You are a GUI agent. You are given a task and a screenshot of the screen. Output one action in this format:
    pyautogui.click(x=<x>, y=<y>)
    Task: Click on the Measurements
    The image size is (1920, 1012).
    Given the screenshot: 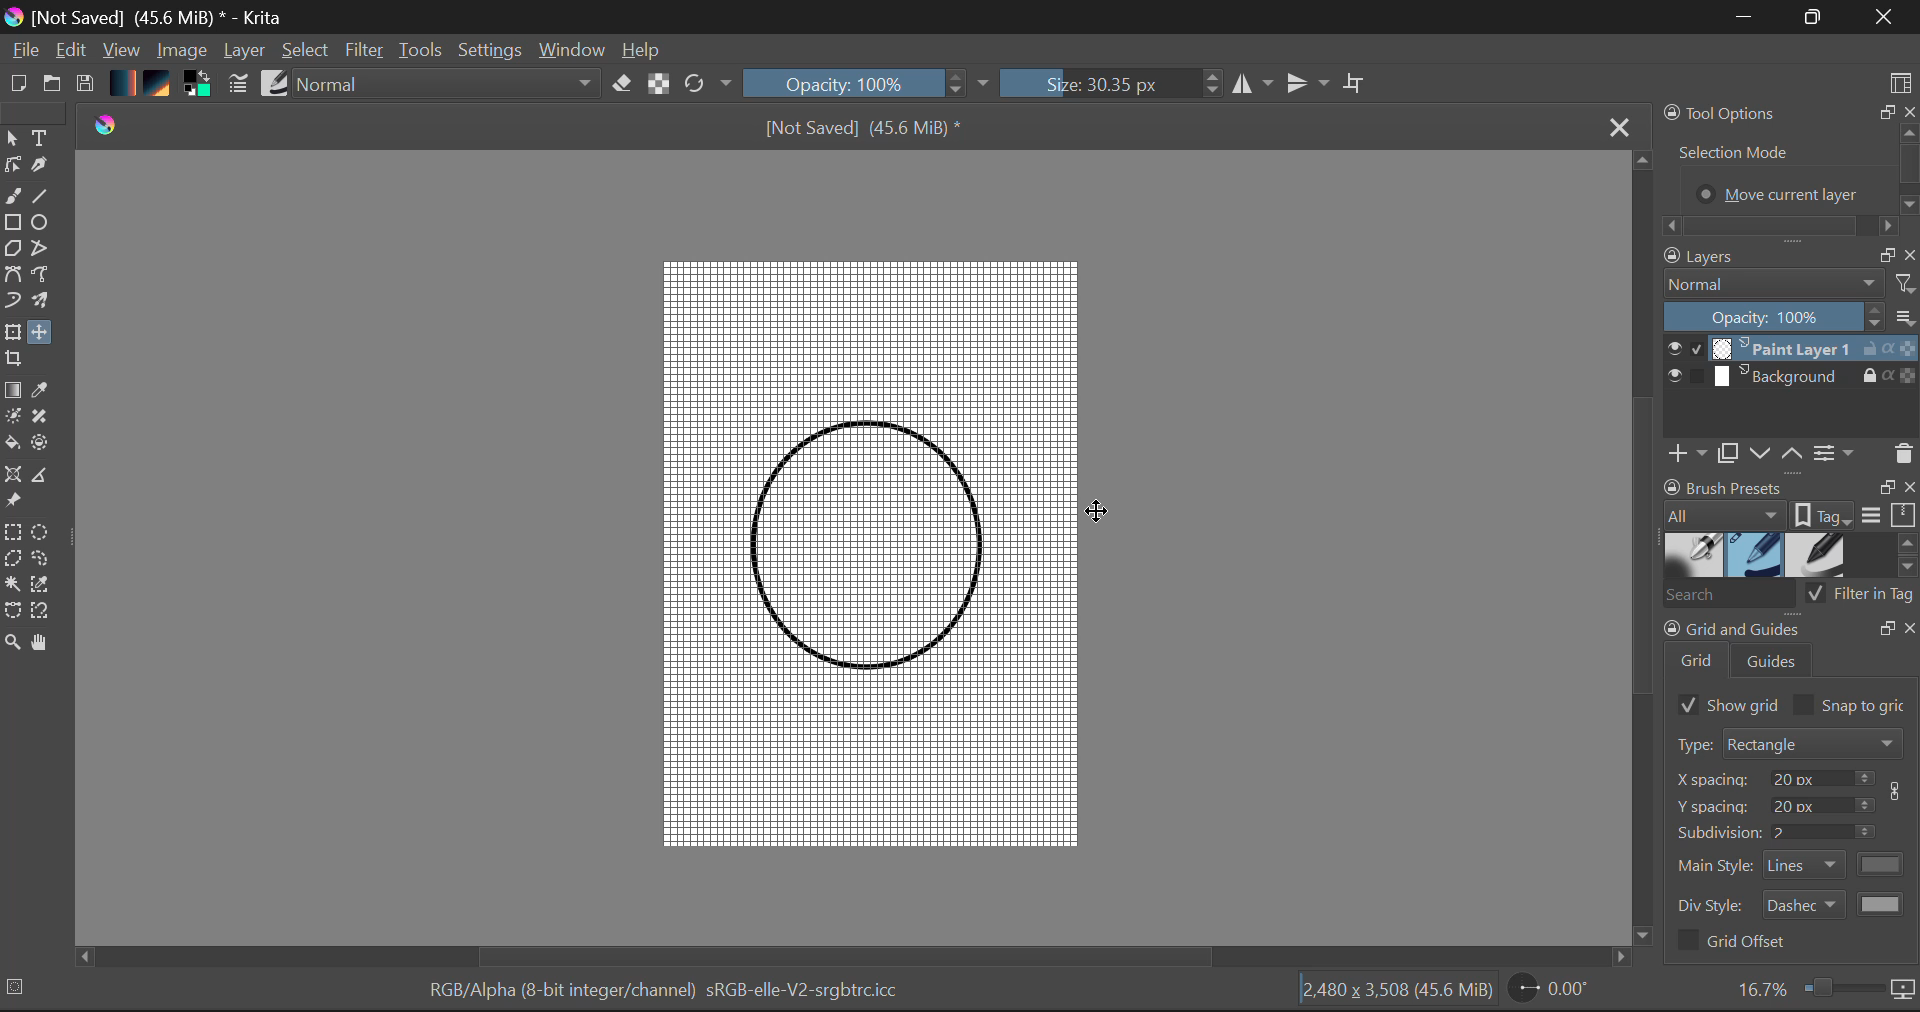 What is the action you would take?
    pyautogui.click(x=47, y=476)
    